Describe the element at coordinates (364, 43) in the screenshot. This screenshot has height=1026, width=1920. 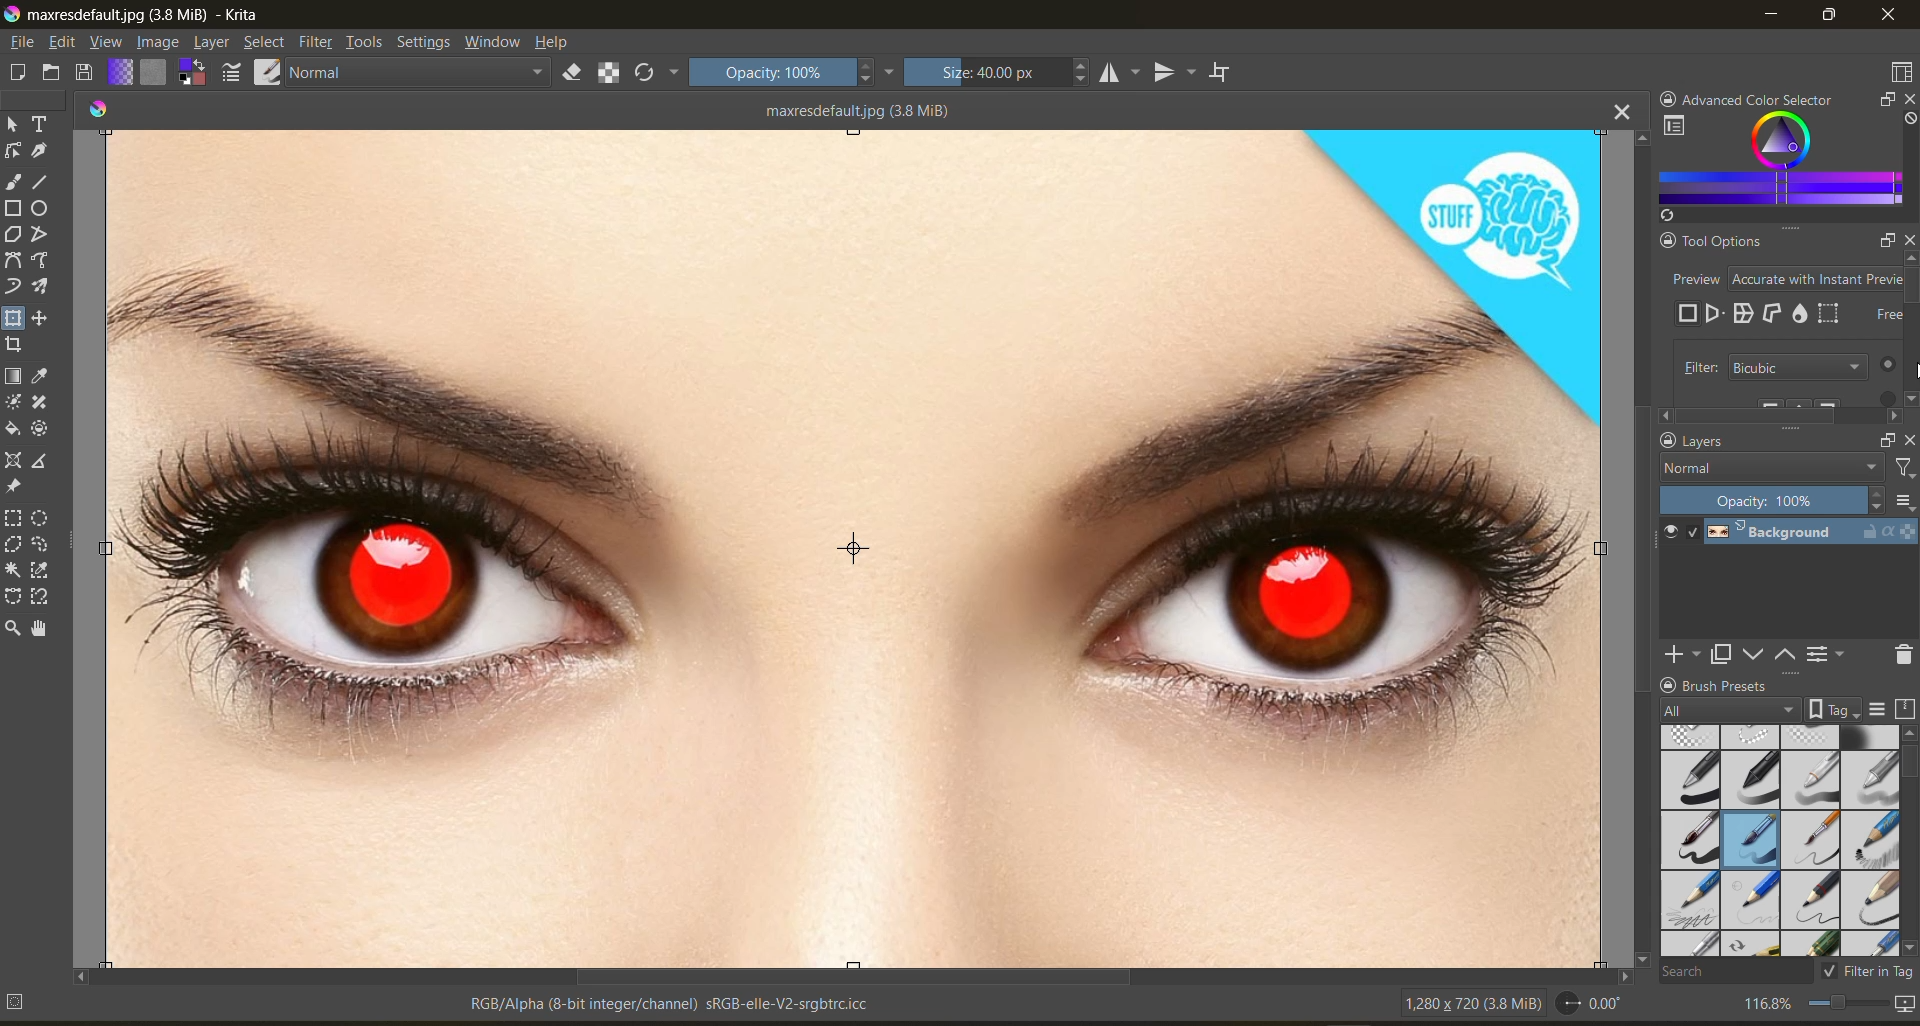
I see `tools` at that location.